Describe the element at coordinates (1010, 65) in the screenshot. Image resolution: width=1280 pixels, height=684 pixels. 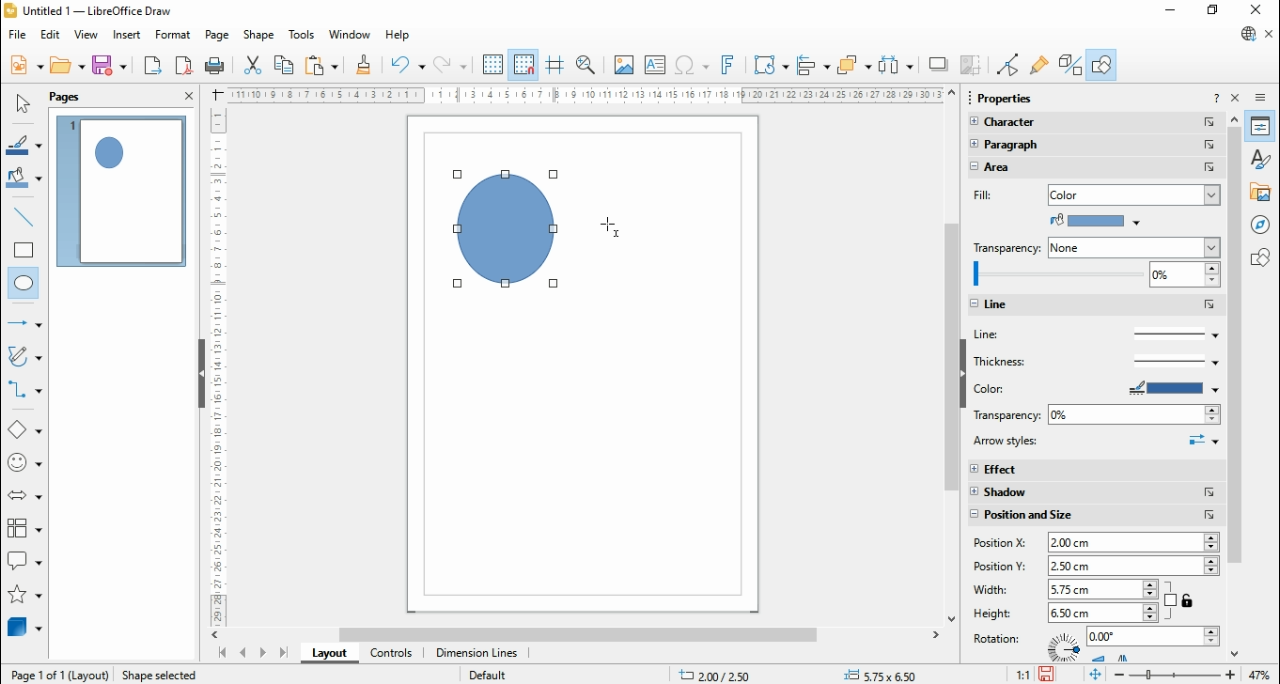
I see `toggle point edit mode` at that location.